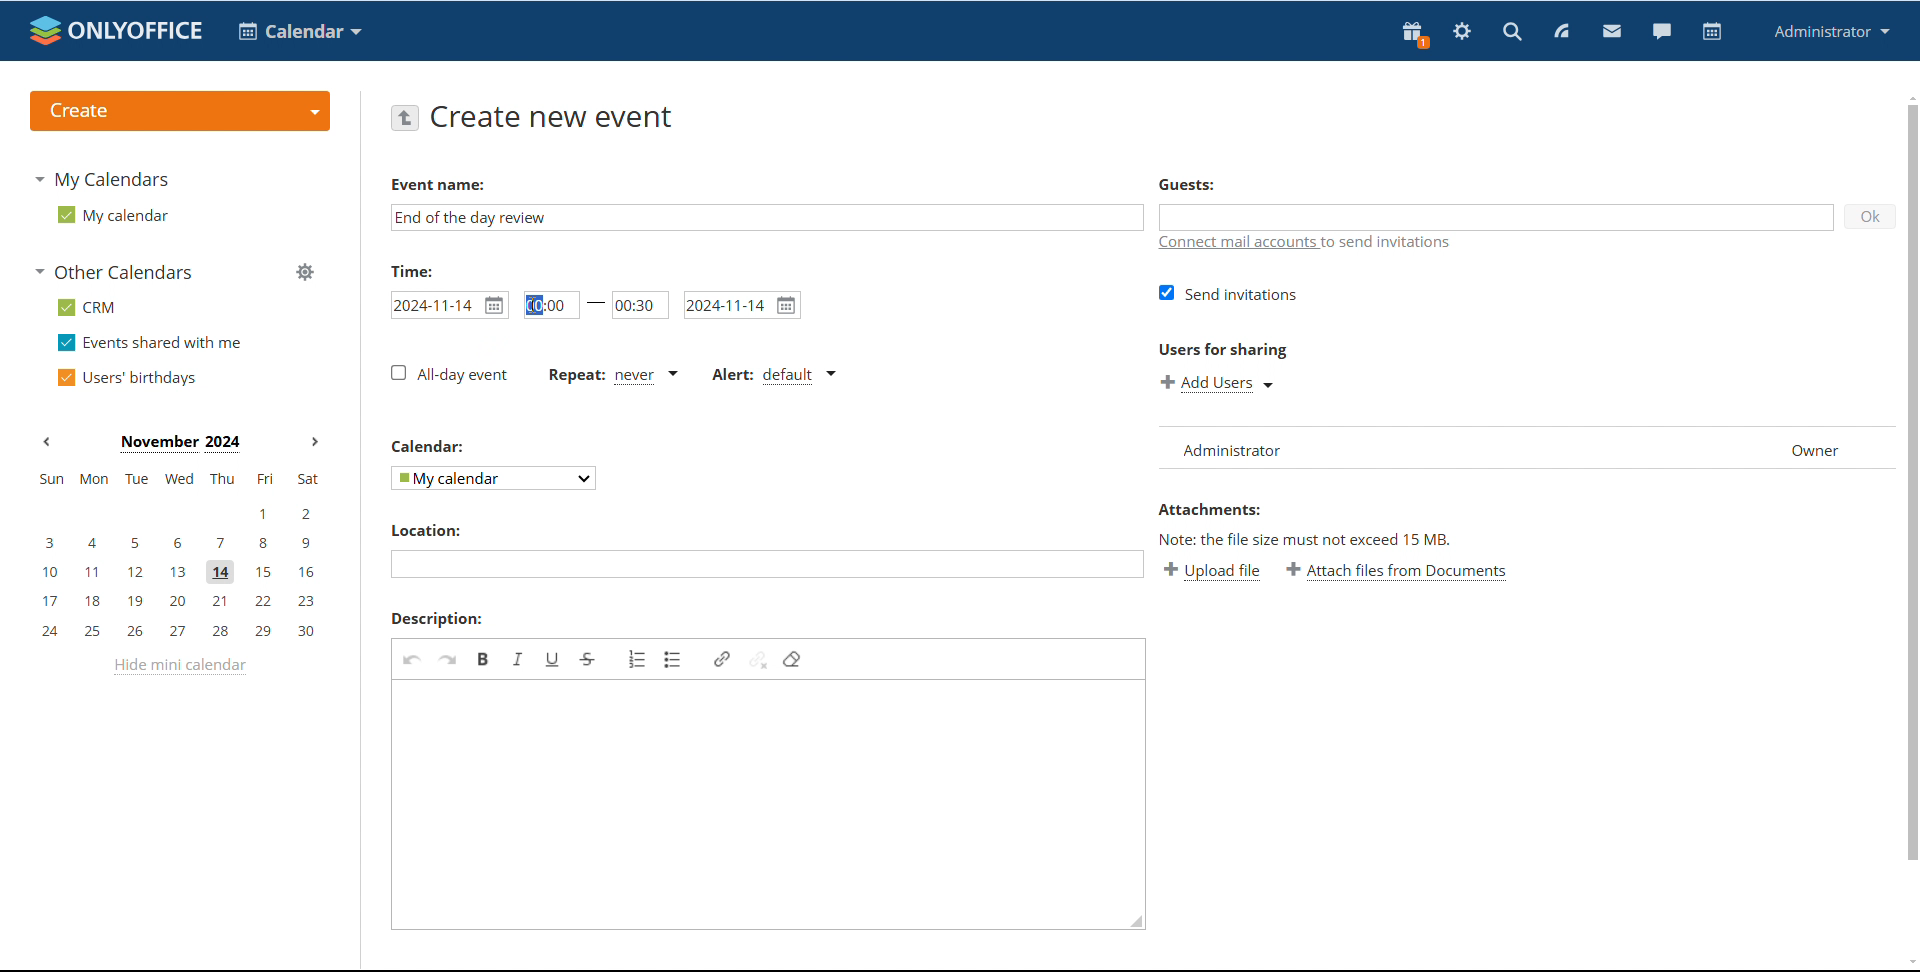 The width and height of the screenshot is (1920, 972). What do you see at coordinates (184, 632) in the screenshot?
I see `24, 25, 26, 27, 28, 29, 30 ` at bounding box center [184, 632].